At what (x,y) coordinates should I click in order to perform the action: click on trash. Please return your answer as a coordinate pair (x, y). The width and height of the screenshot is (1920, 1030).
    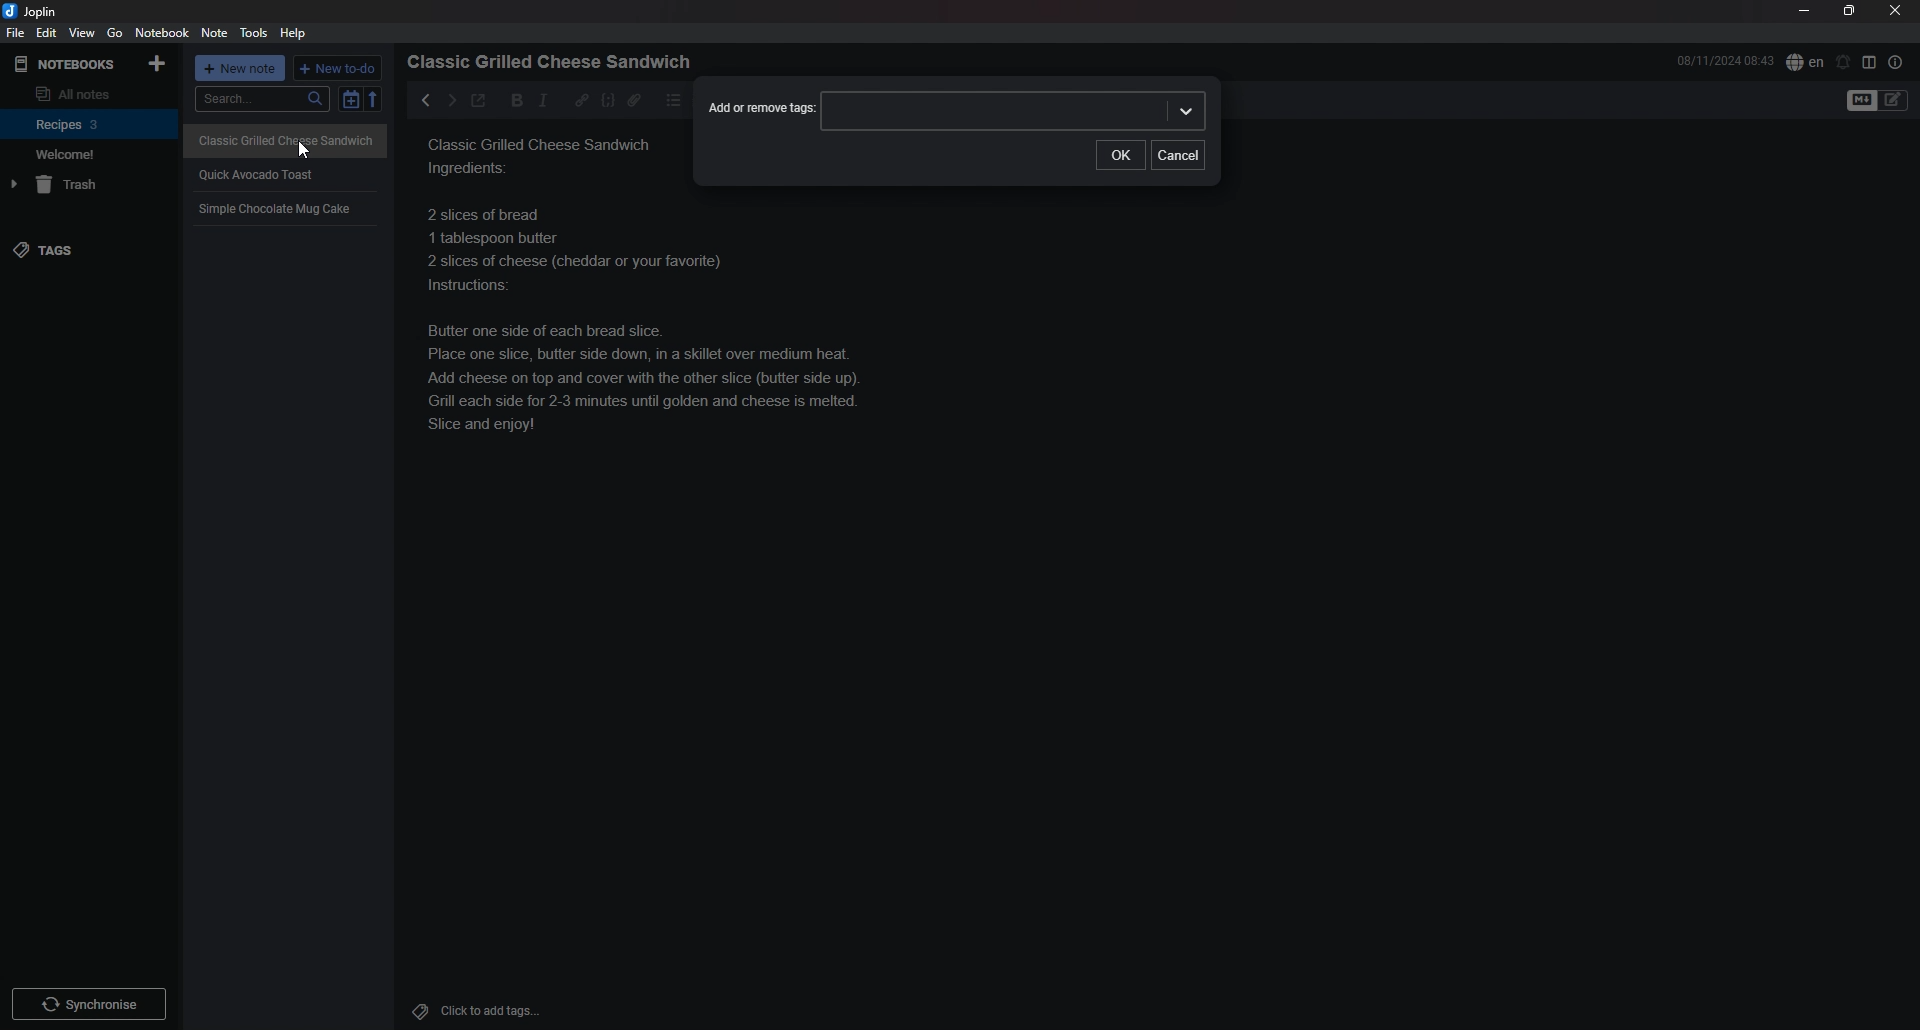
    Looking at the image, I should click on (91, 185).